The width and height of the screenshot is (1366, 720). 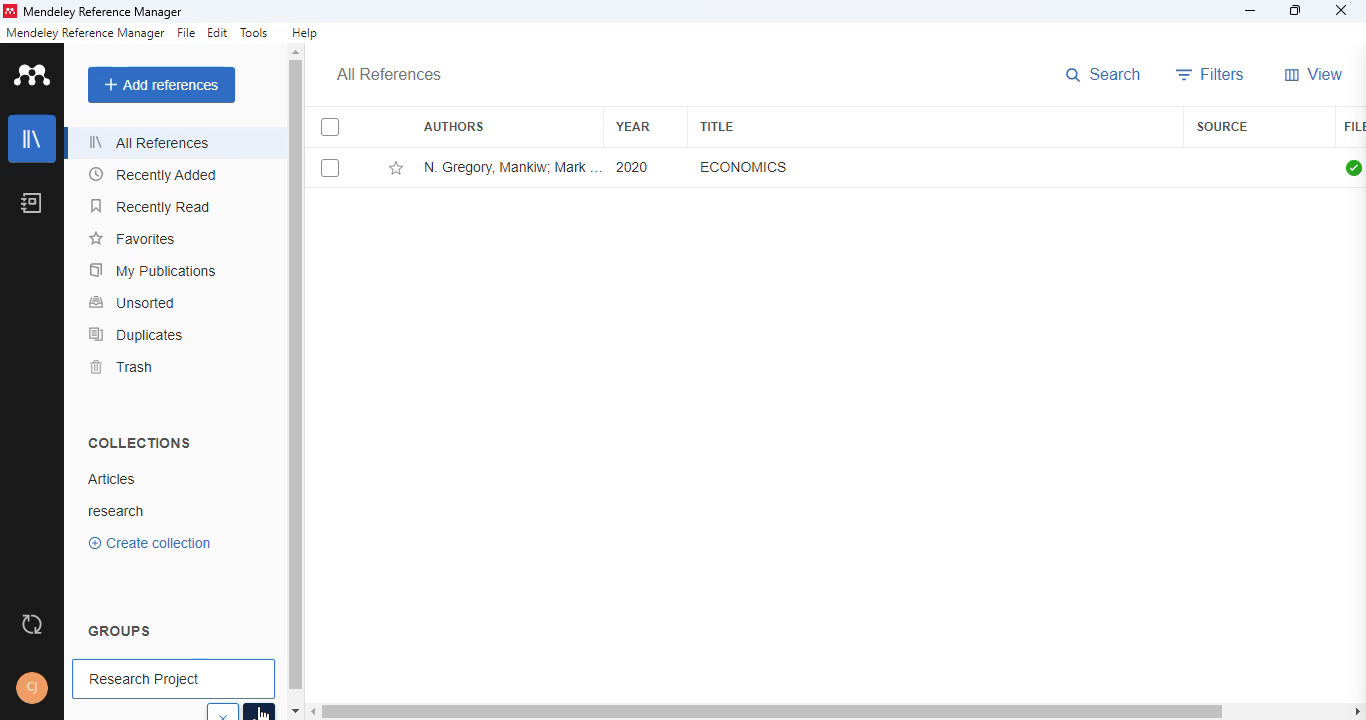 I want to click on research, so click(x=116, y=511).